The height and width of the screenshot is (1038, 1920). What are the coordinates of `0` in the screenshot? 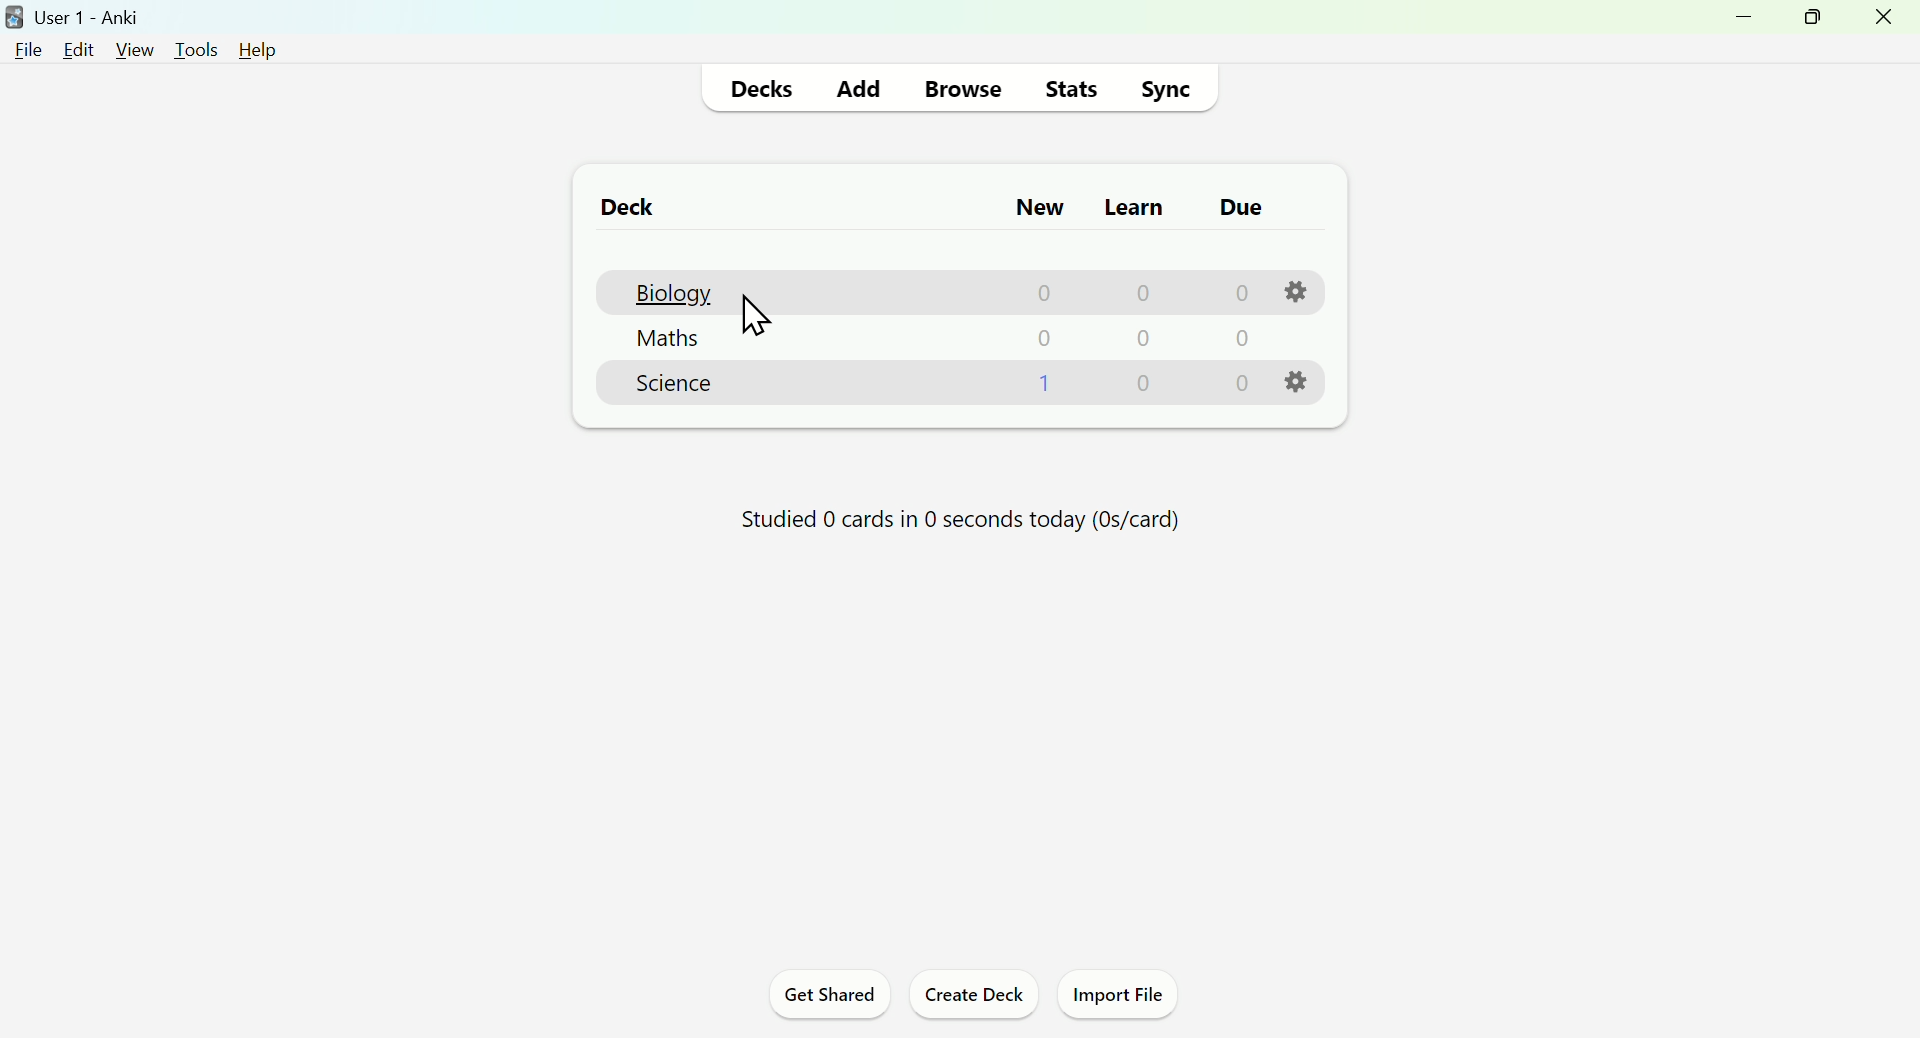 It's located at (1141, 342).